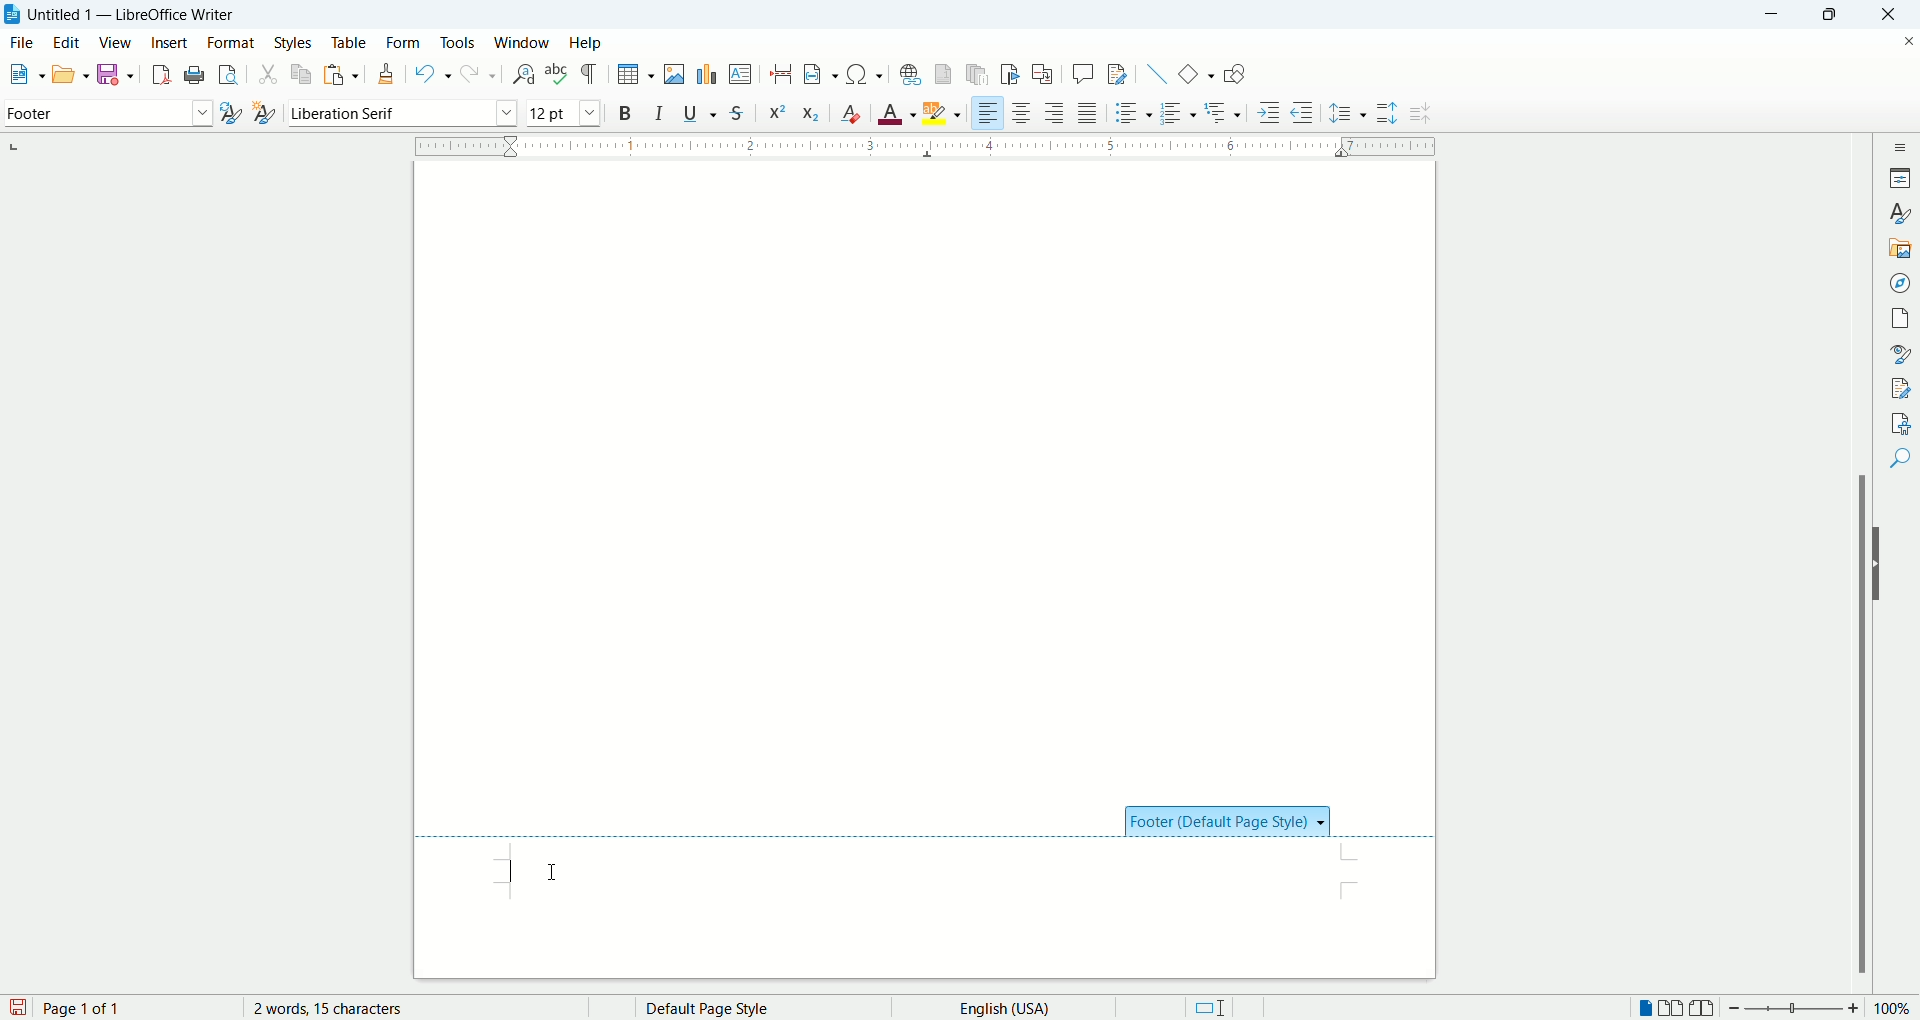  What do you see at coordinates (1014, 74) in the screenshot?
I see `insert bookmark` at bounding box center [1014, 74].